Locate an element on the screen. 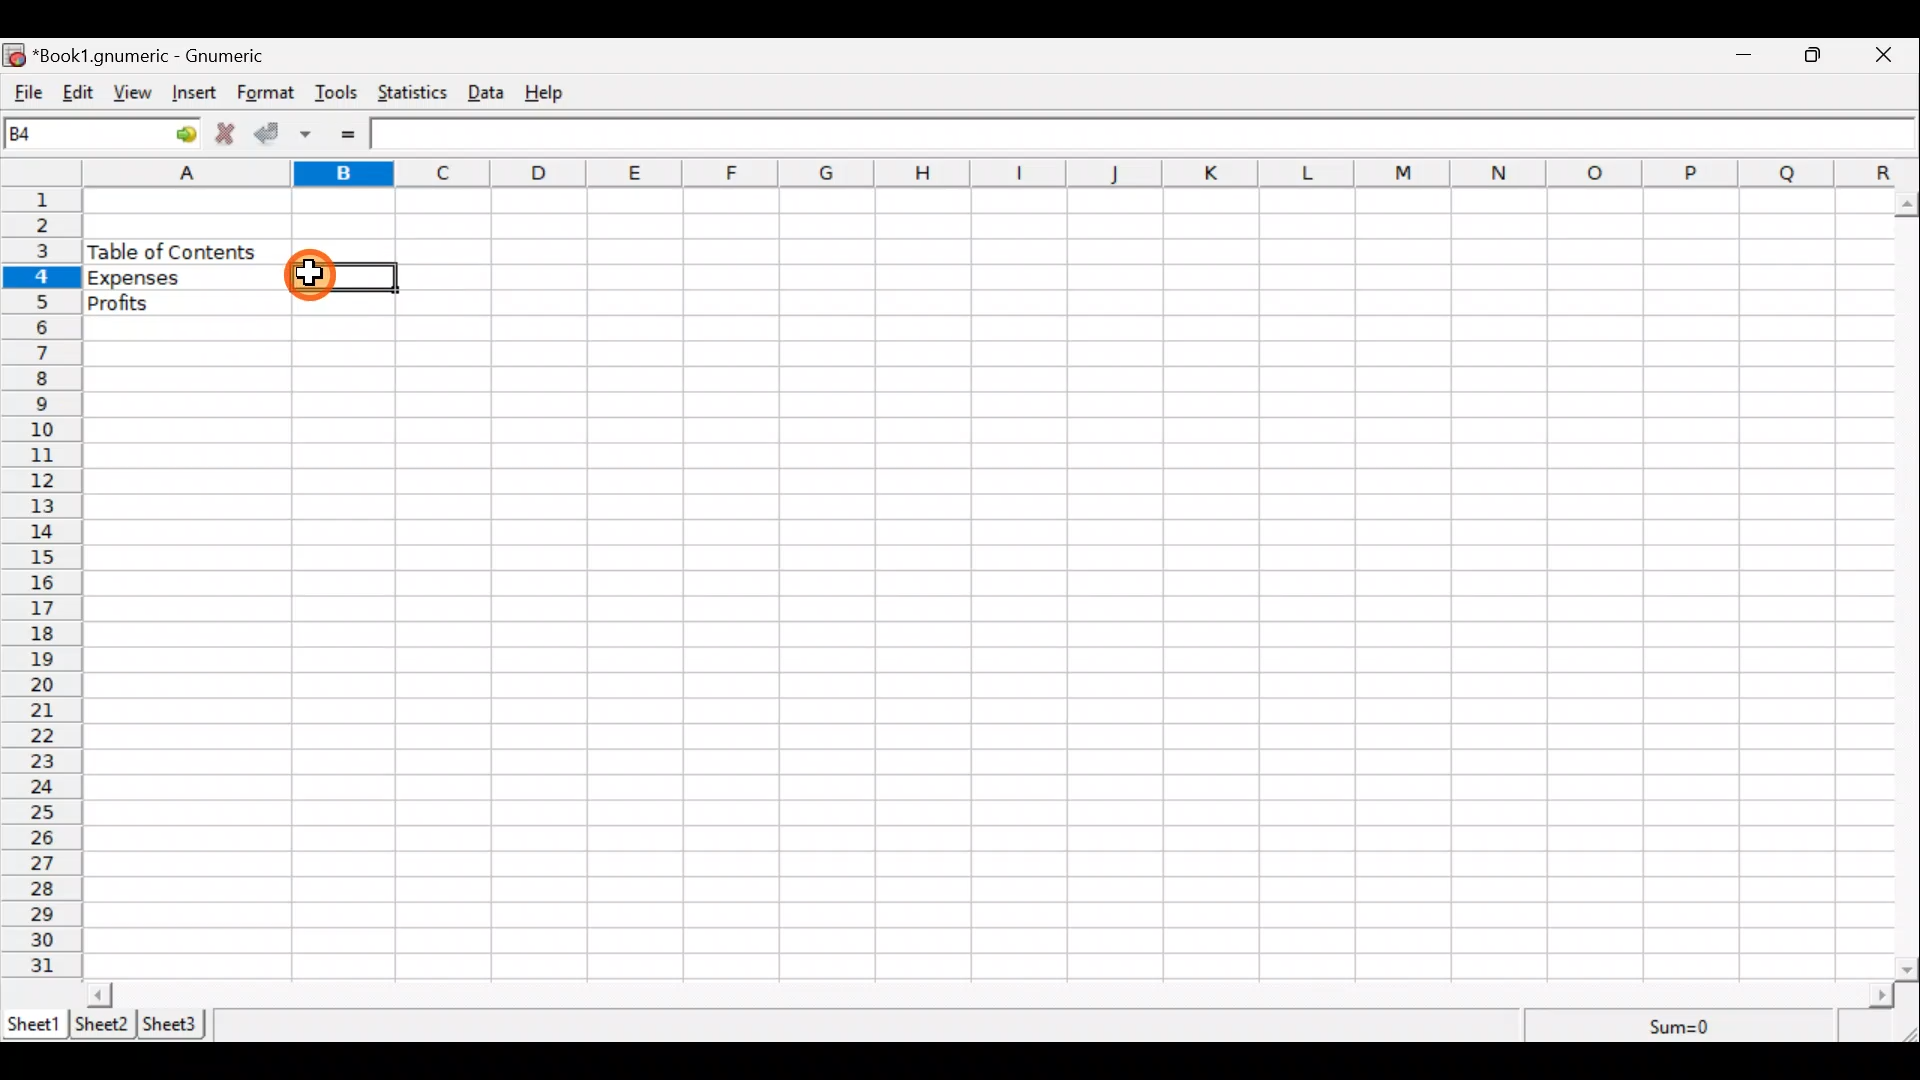  cursor is located at coordinates (312, 272).